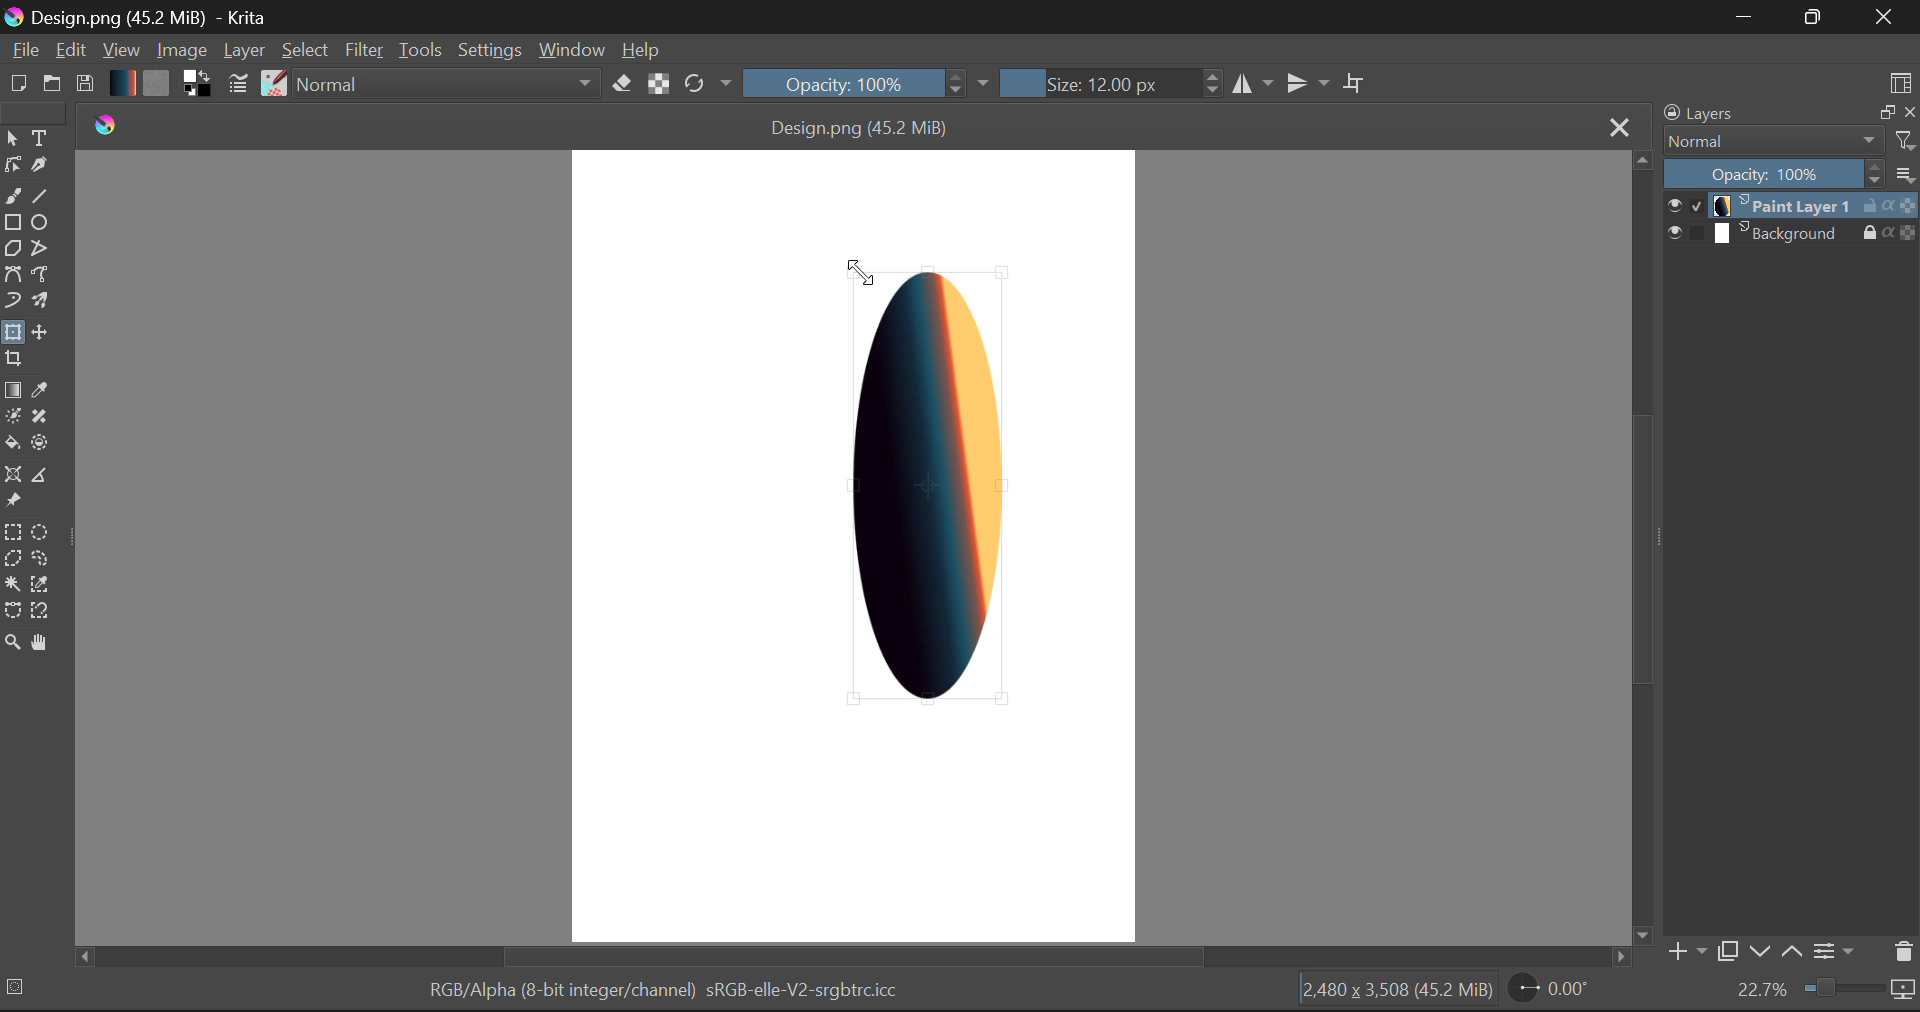 The height and width of the screenshot is (1012, 1920). What do you see at coordinates (41, 416) in the screenshot?
I see `Smart Patch Tool` at bounding box center [41, 416].